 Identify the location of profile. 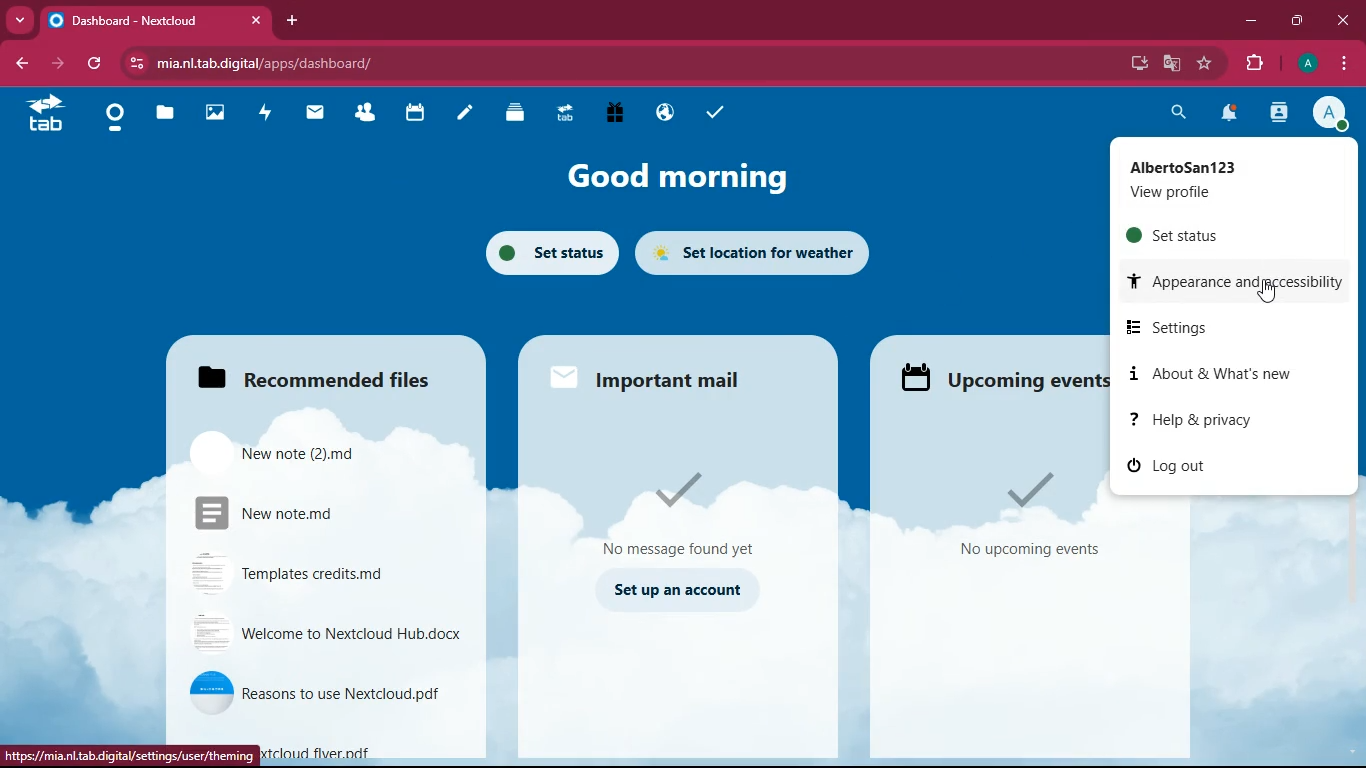
(1335, 115).